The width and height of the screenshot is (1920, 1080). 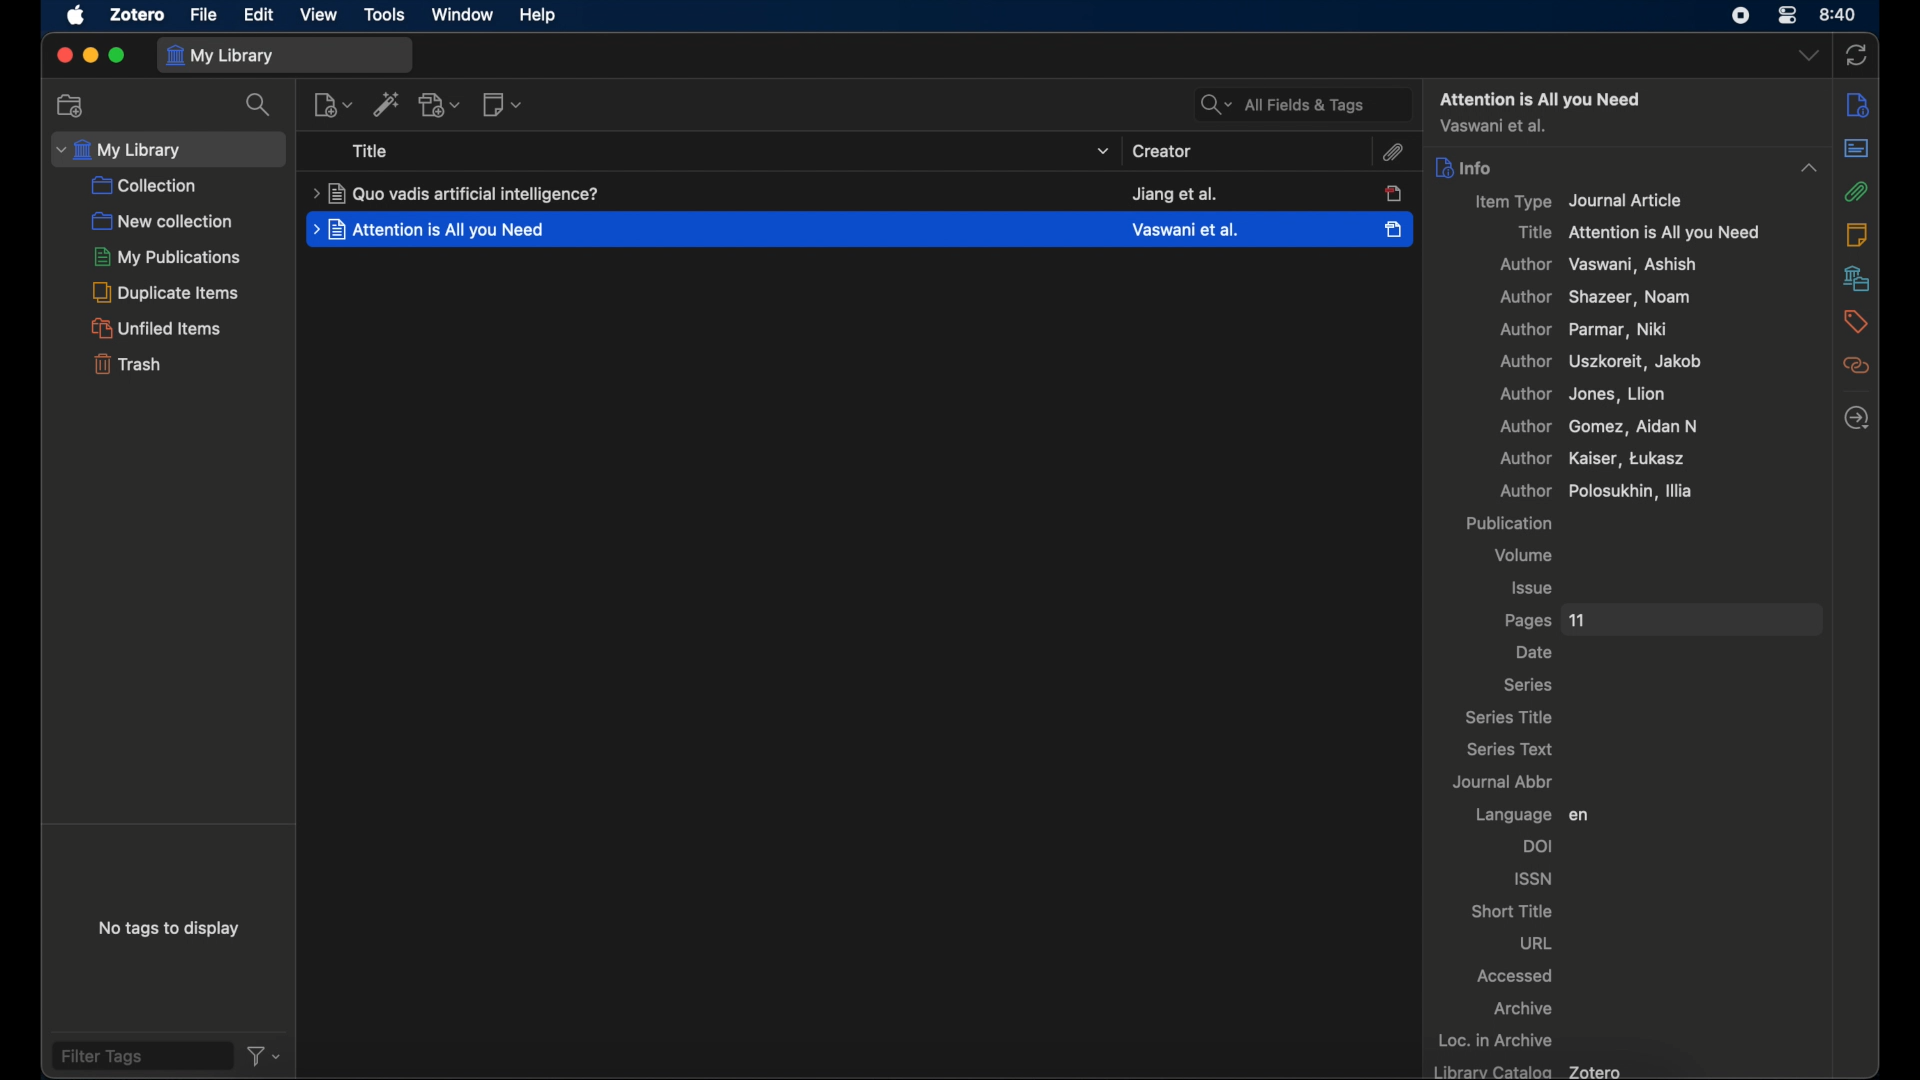 I want to click on file, so click(x=203, y=14).